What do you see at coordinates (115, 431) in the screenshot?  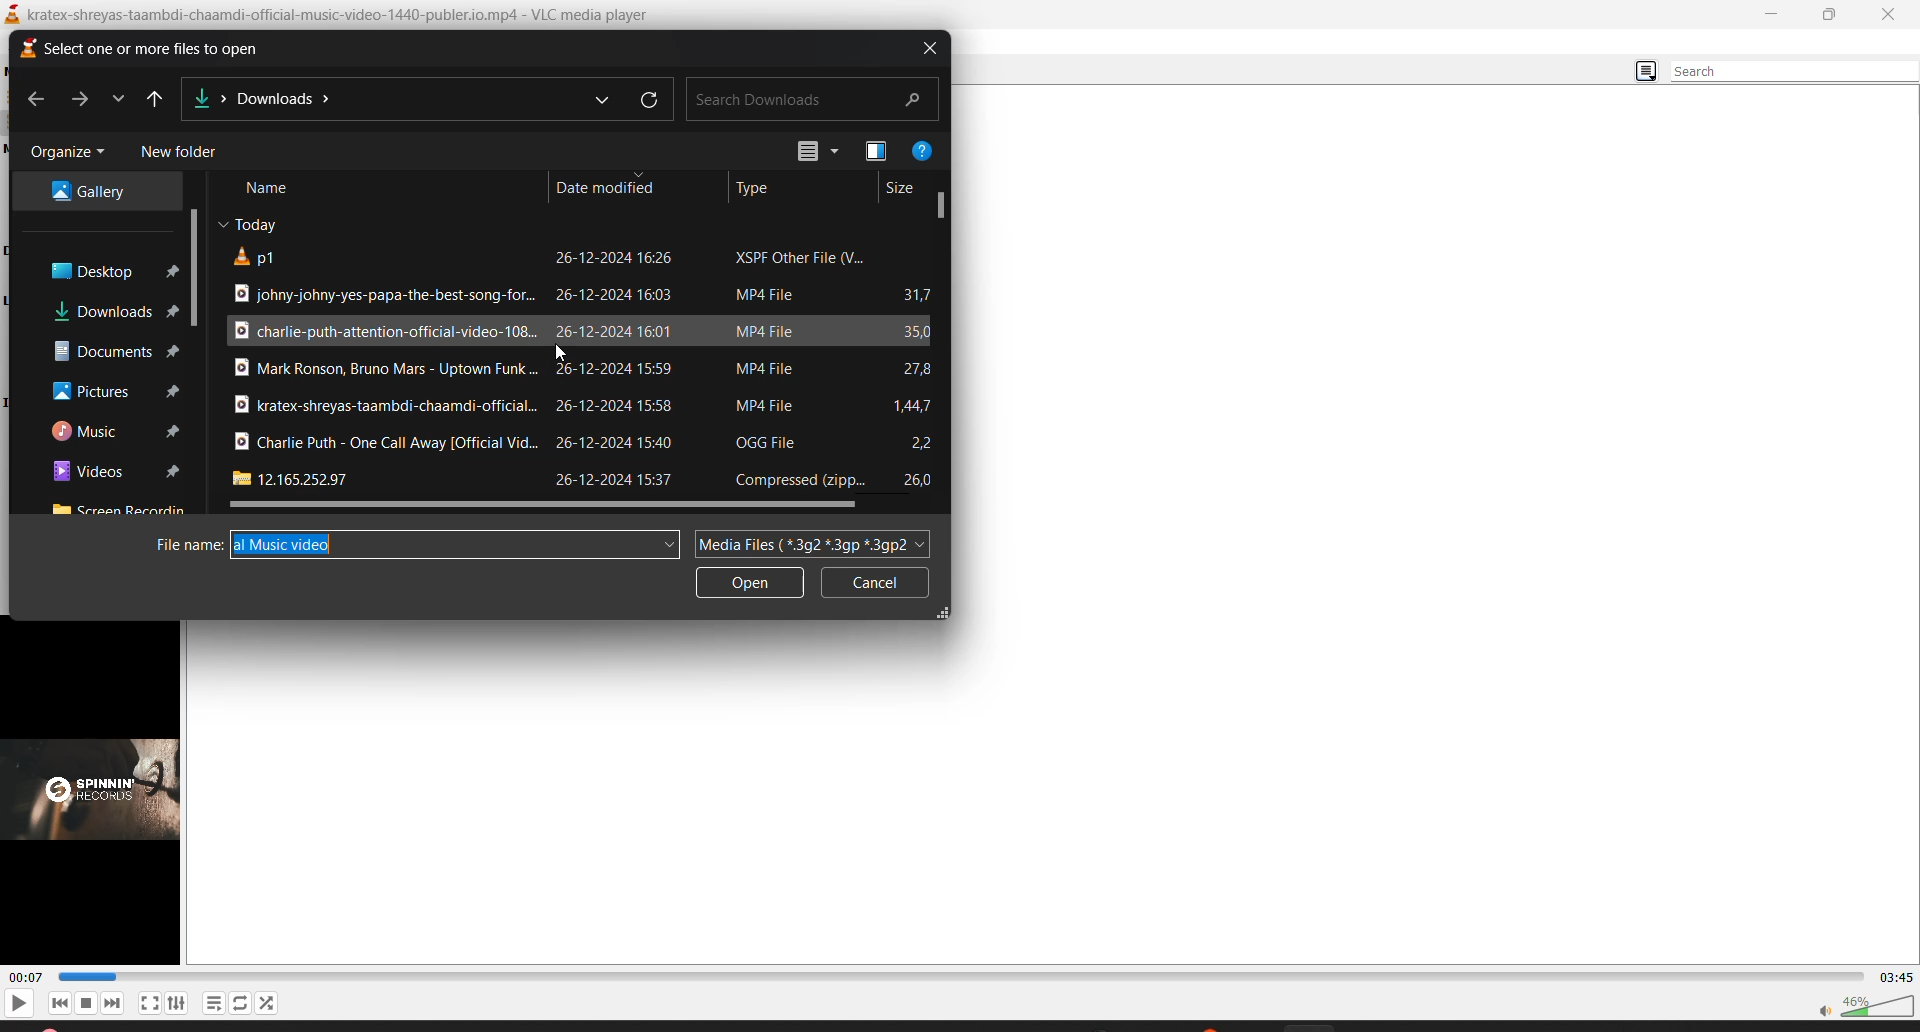 I see `music` at bounding box center [115, 431].